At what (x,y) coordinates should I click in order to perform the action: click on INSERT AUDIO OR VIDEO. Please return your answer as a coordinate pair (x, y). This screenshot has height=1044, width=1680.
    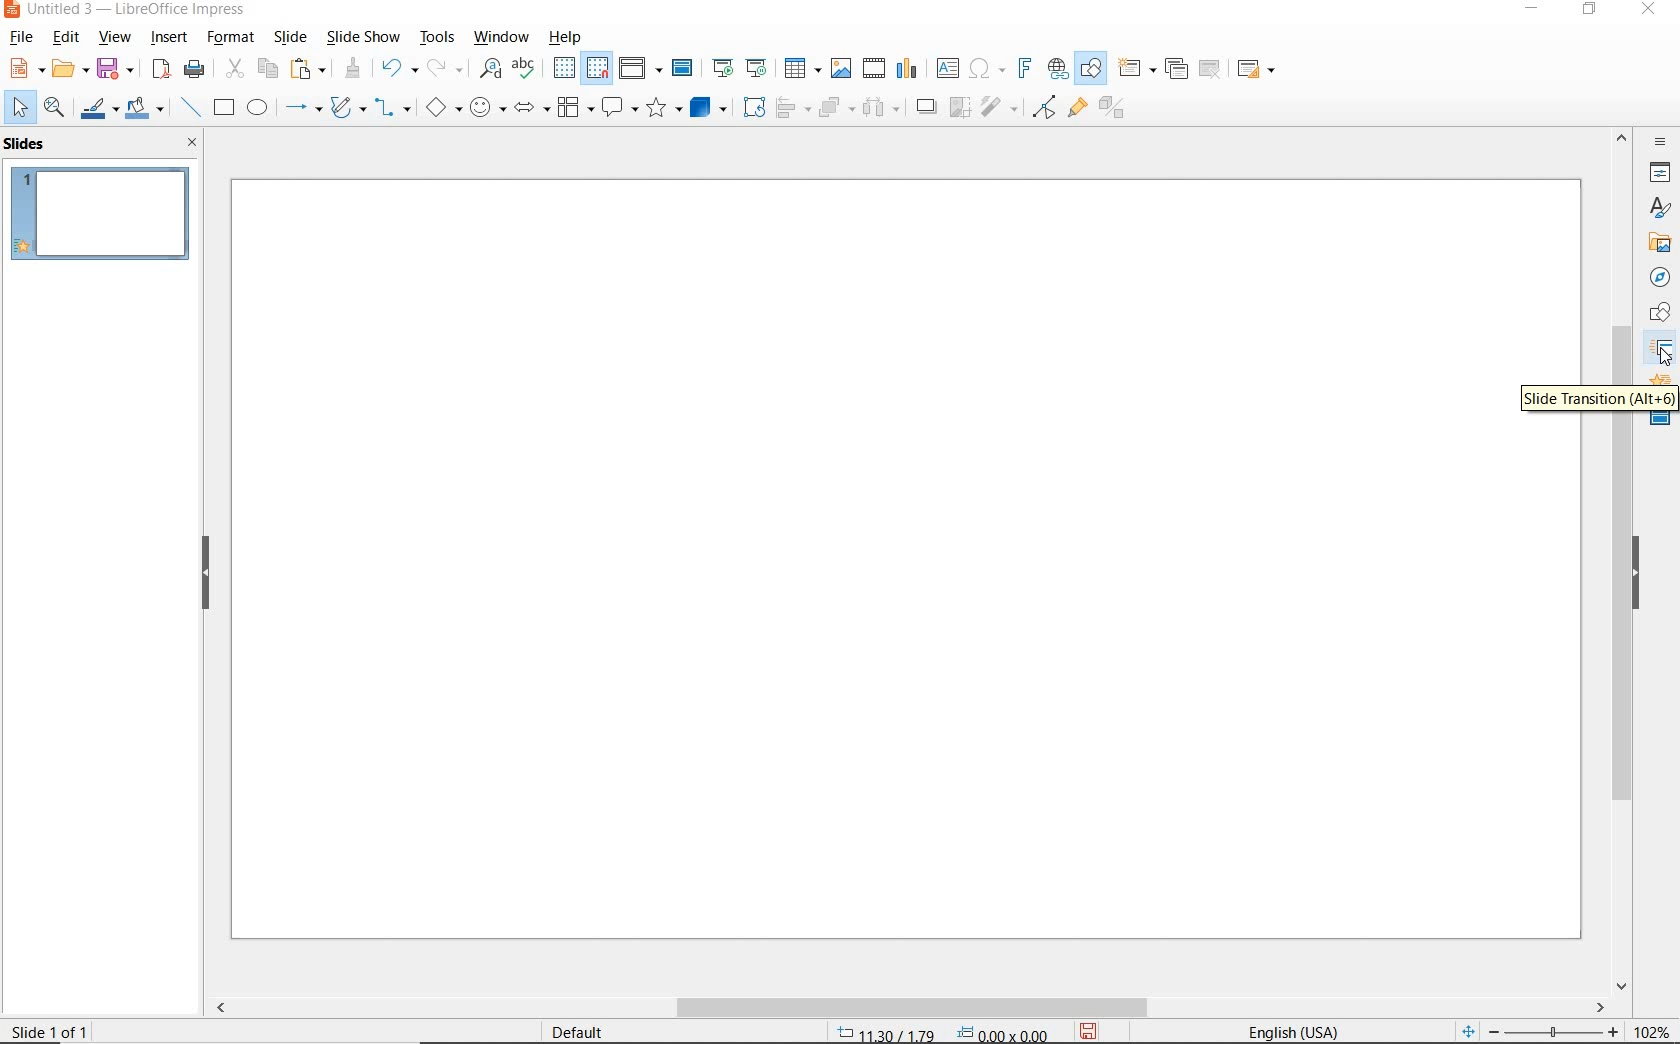
    Looking at the image, I should click on (876, 68).